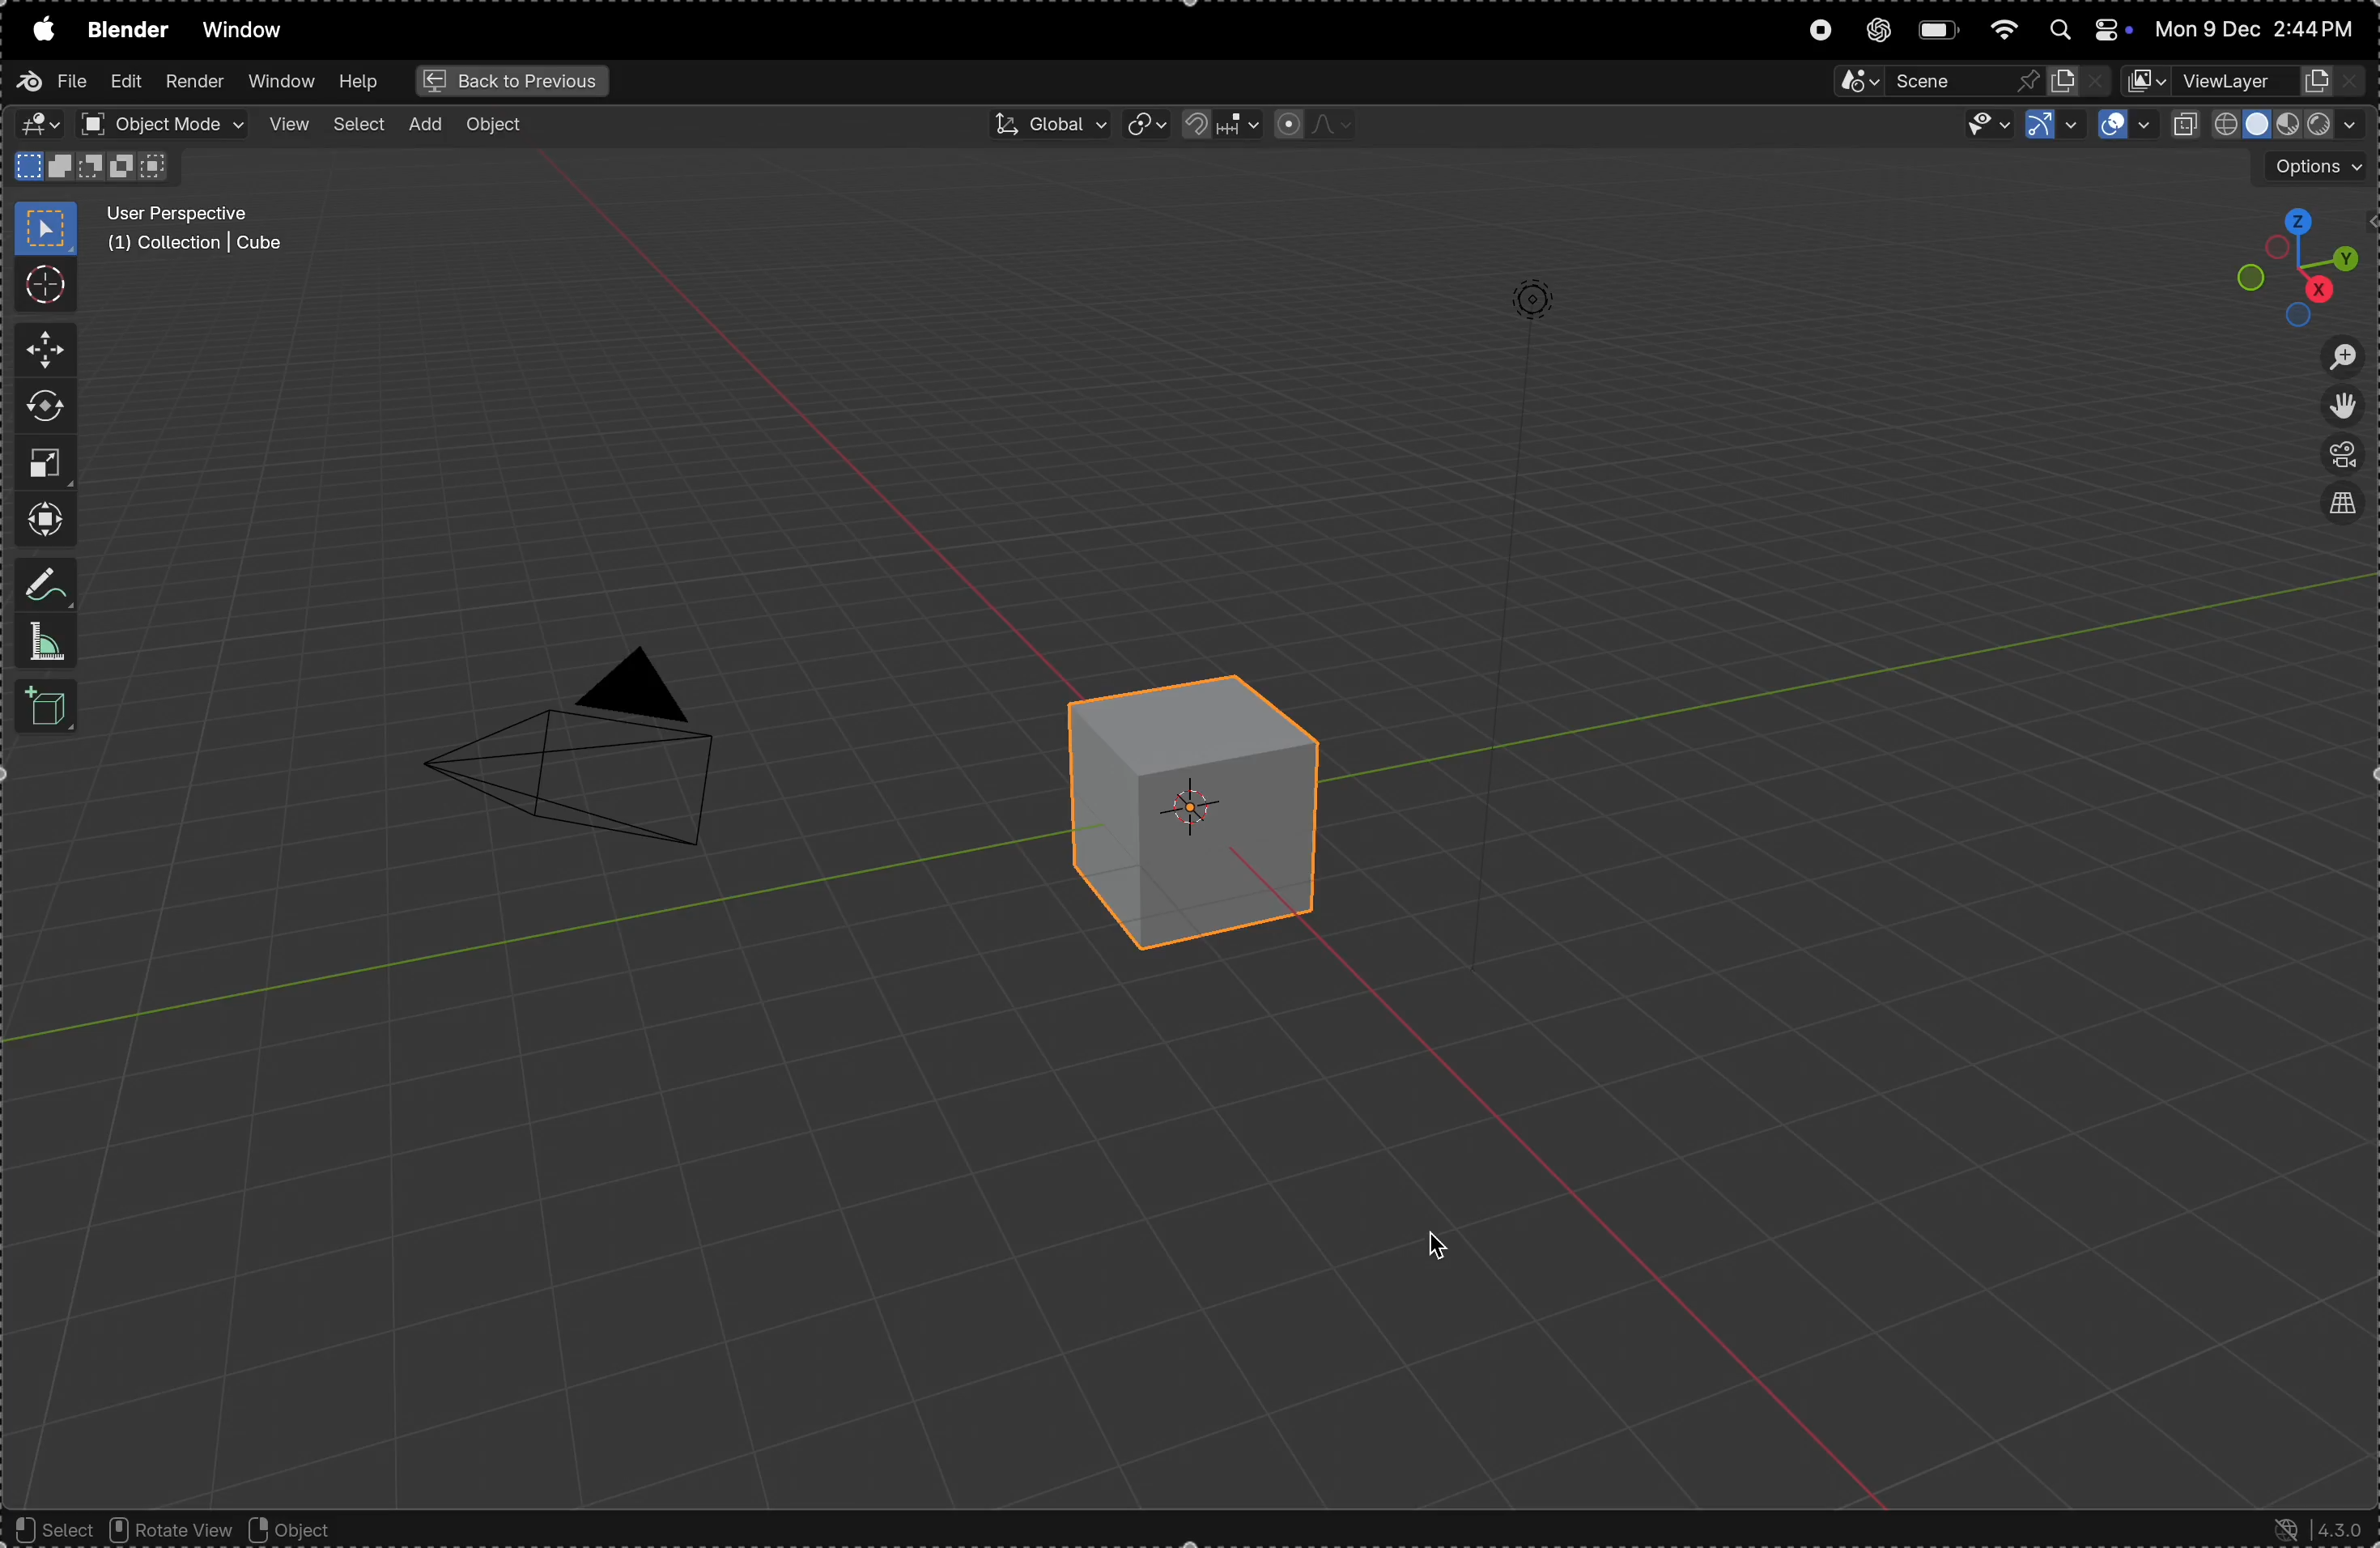 The width and height of the screenshot is (2380, 1548). I want to click on apple widgets, so click(2084, 31).